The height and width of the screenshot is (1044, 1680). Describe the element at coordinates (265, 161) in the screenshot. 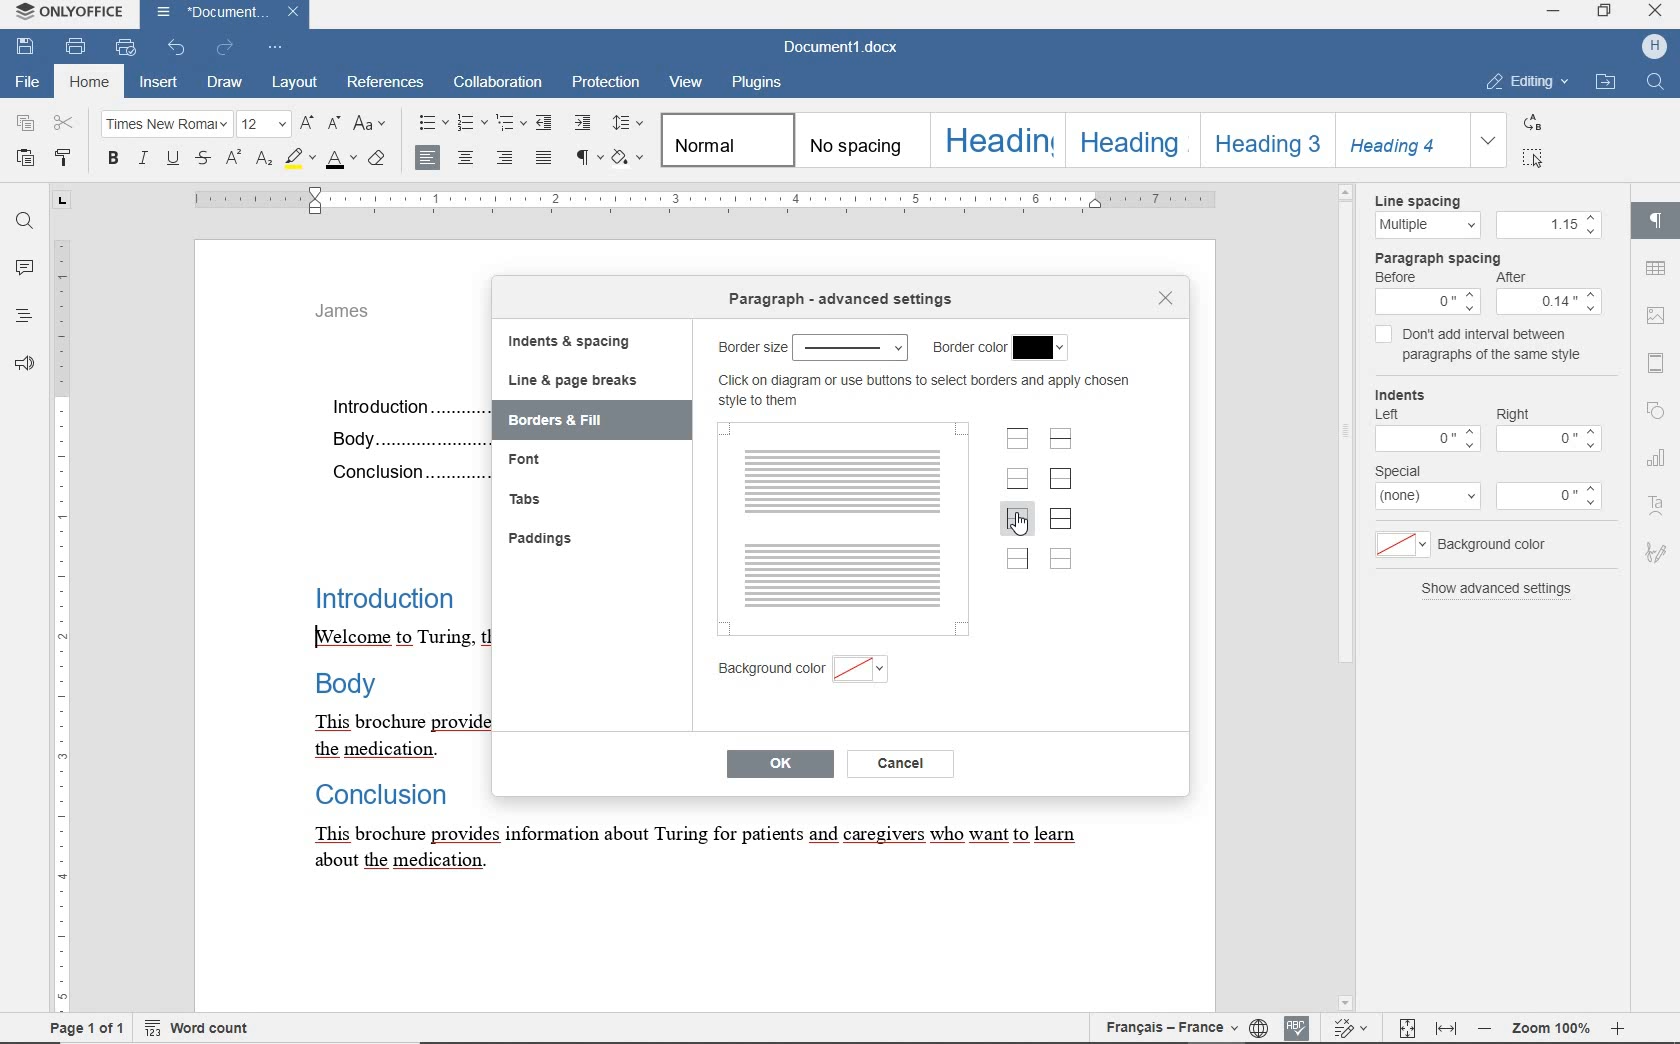

I see `subscript` at that location.